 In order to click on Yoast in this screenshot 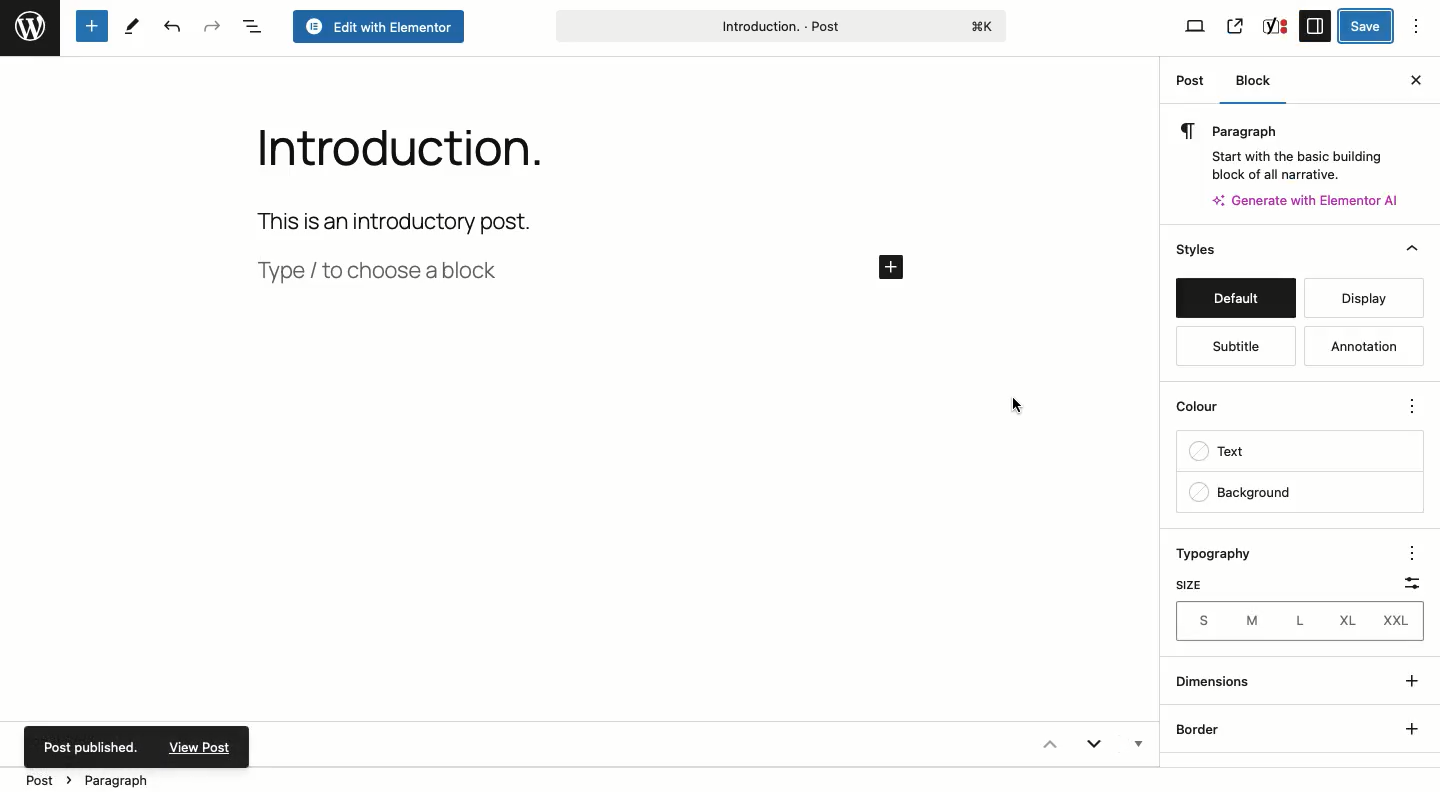, I will do `click(1274, 25)`.